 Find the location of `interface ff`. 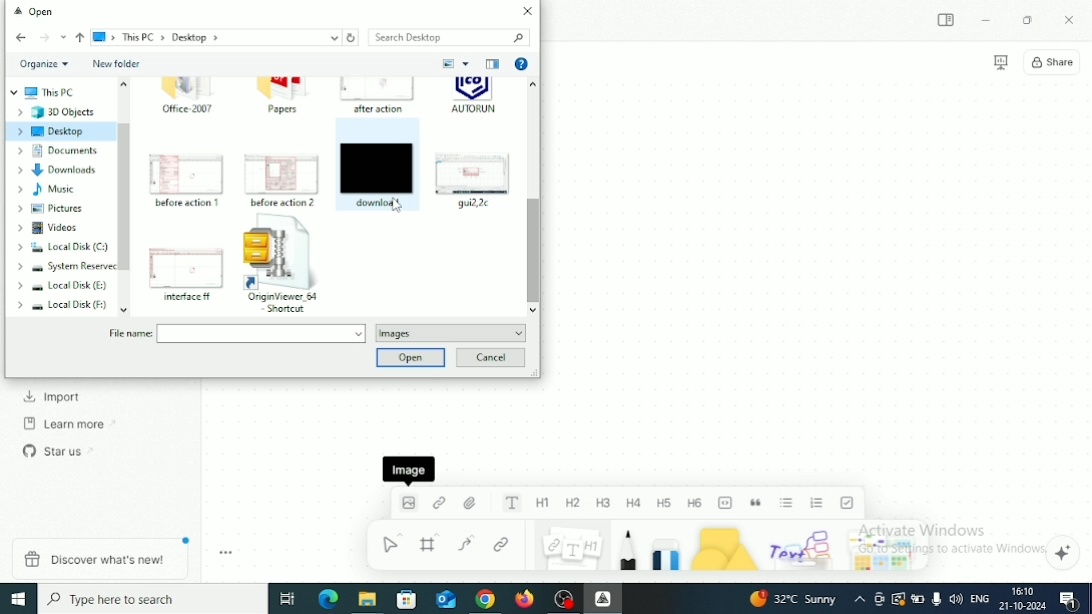

interface ff is located at coordinates (187, 275).